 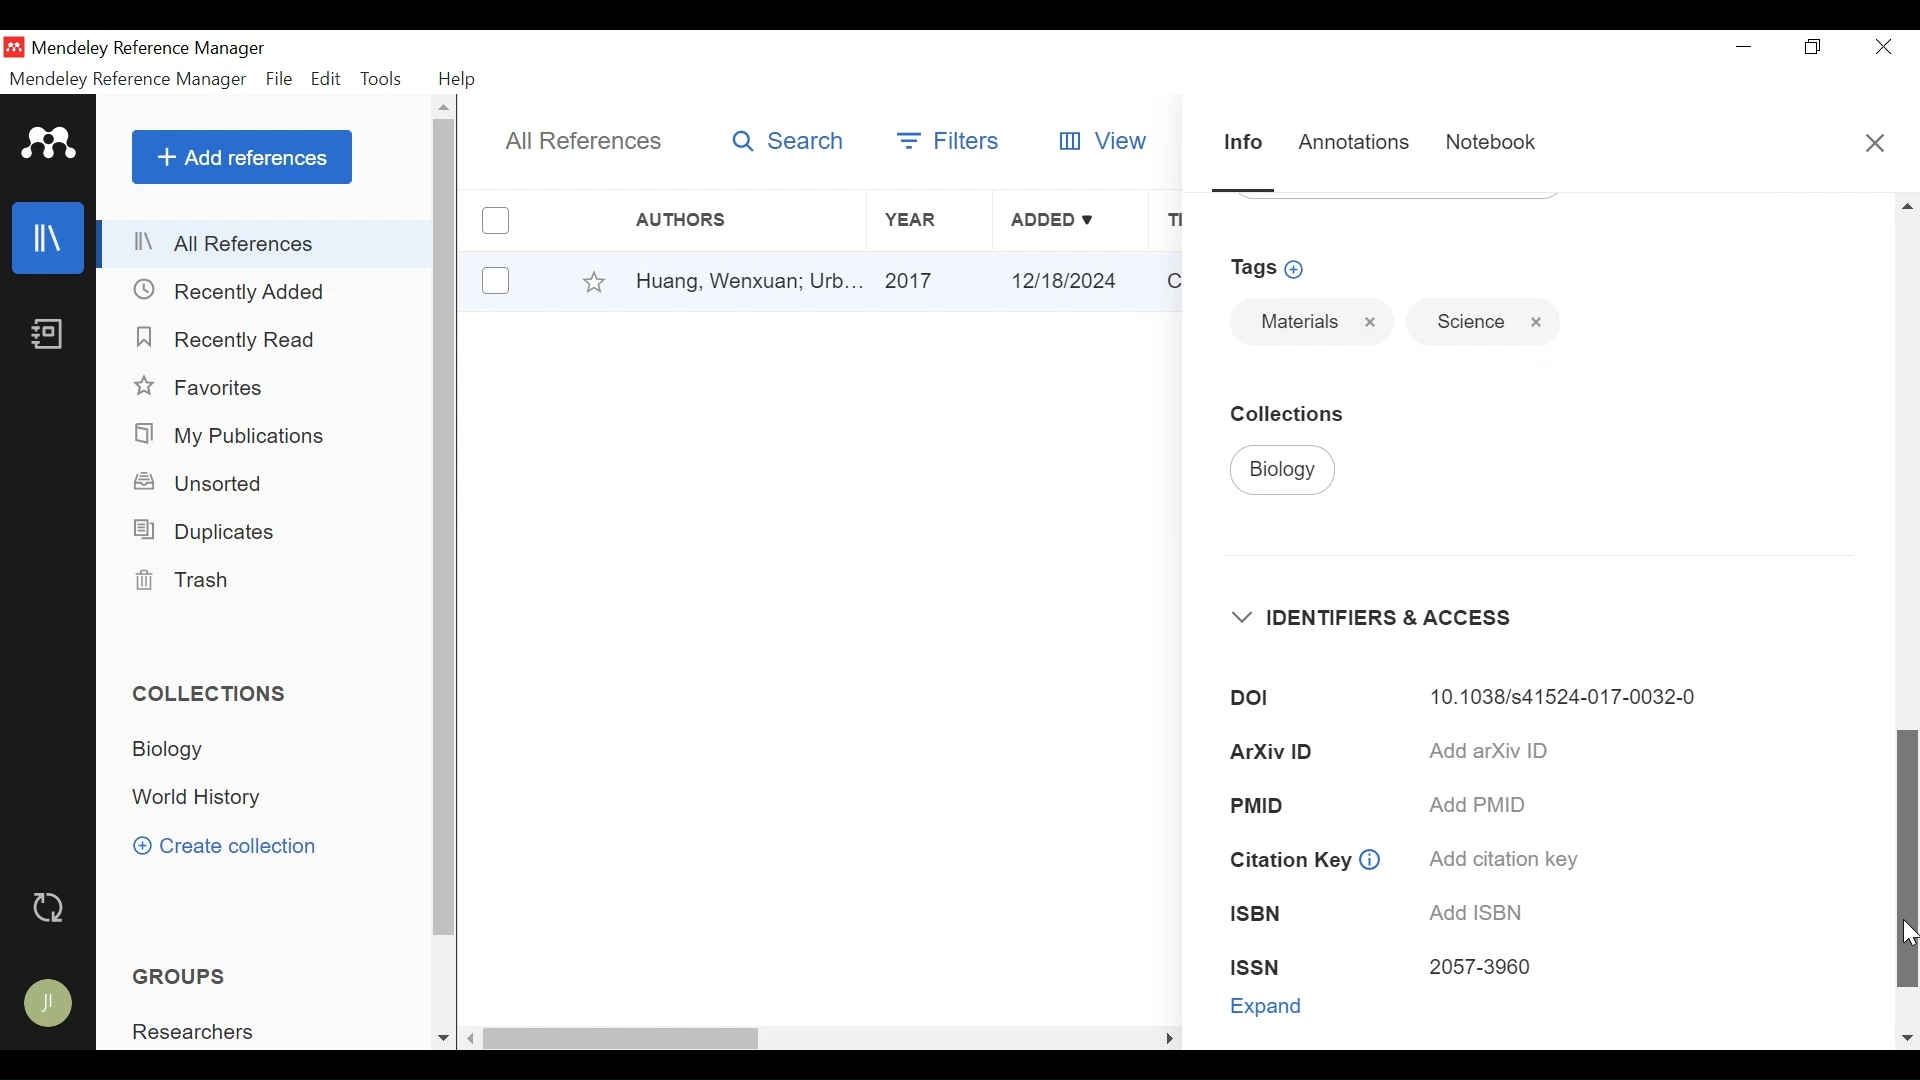 I want to click on minimize, so click(x=1743, y=46).